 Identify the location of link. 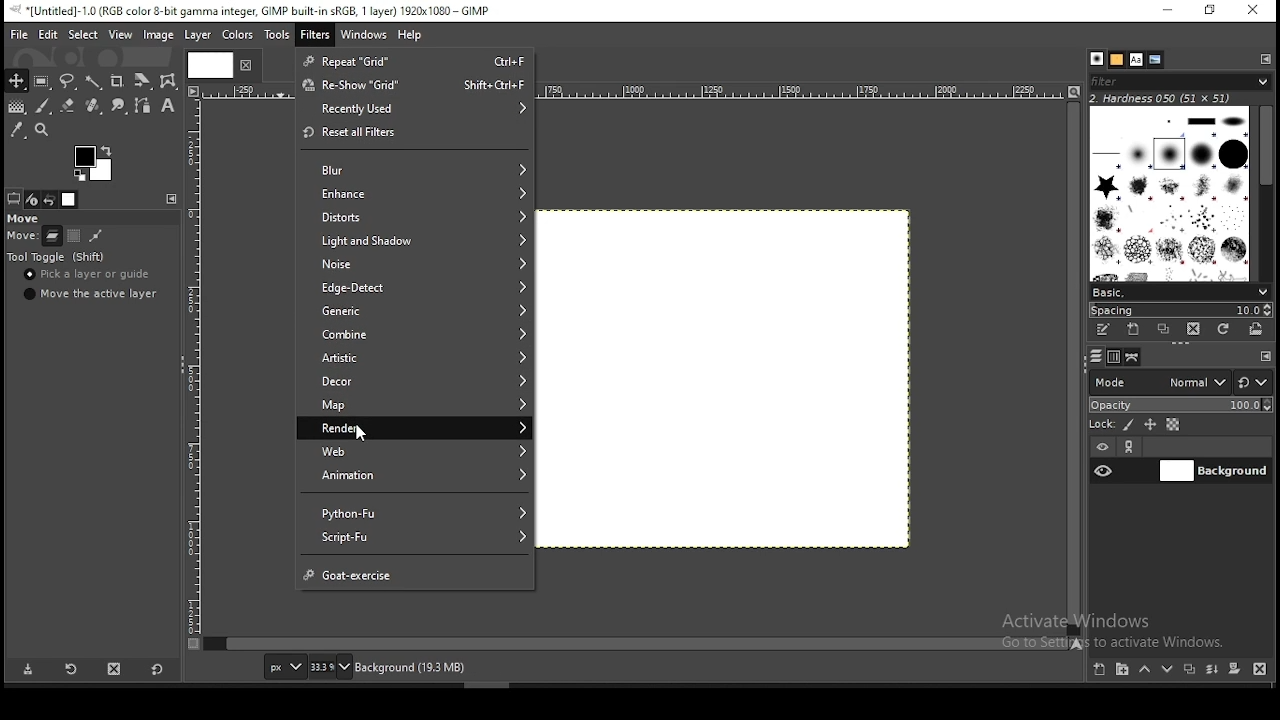
(1133, 446).